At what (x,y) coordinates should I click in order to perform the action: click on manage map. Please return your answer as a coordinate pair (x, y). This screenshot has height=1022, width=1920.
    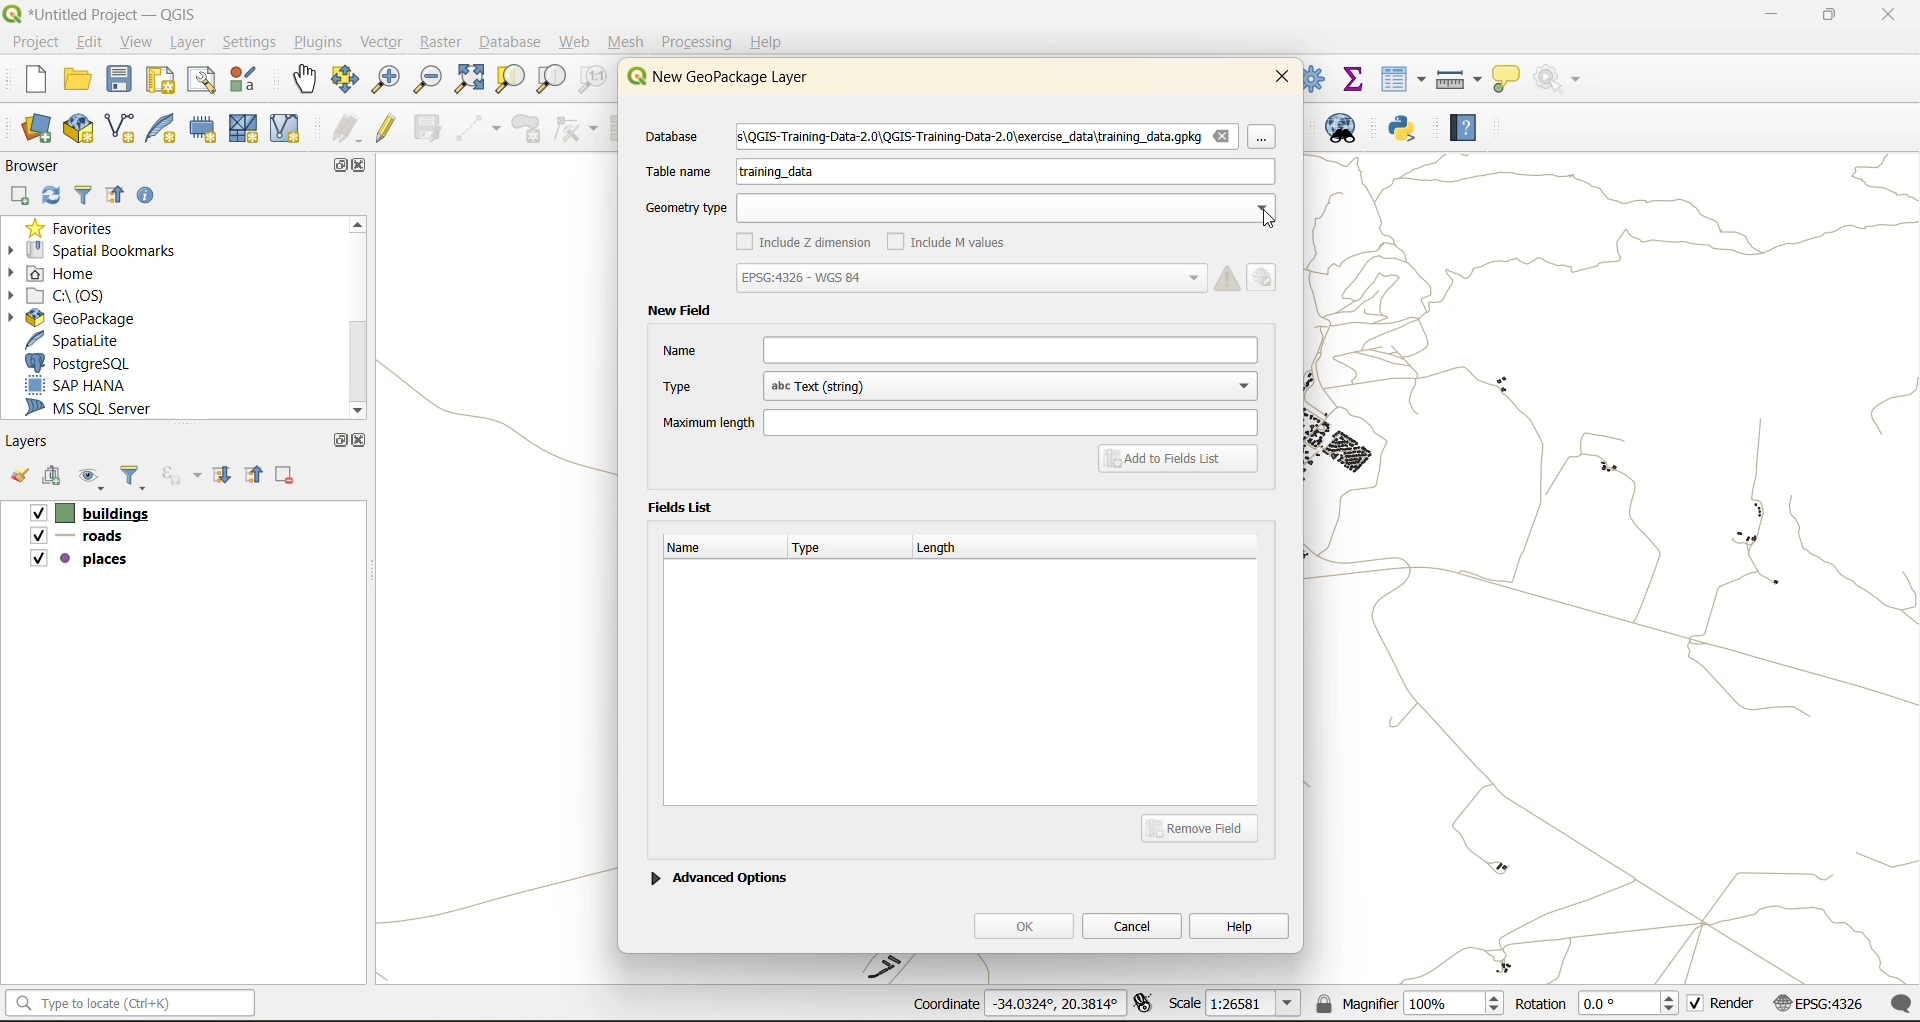
    Looking at the image, I should click on (94, 480).